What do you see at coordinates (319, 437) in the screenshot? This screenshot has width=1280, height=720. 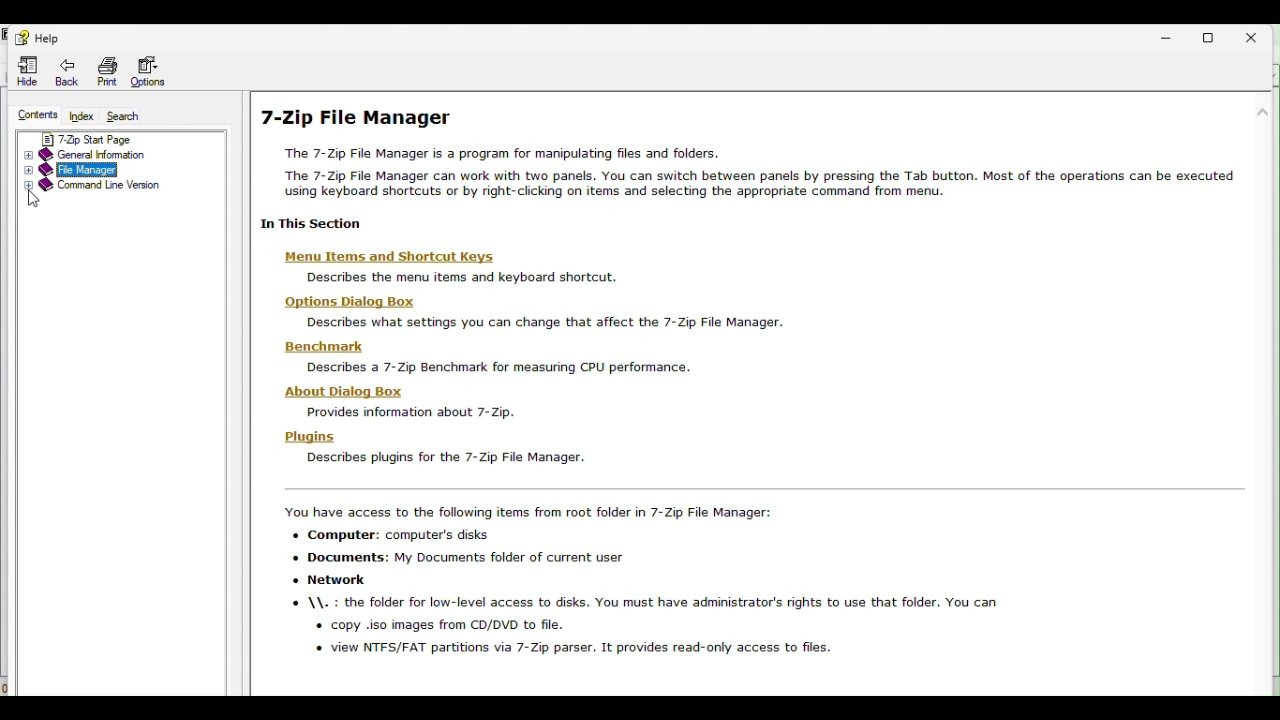 I see `Plugins` at bounding box center [319, 437].